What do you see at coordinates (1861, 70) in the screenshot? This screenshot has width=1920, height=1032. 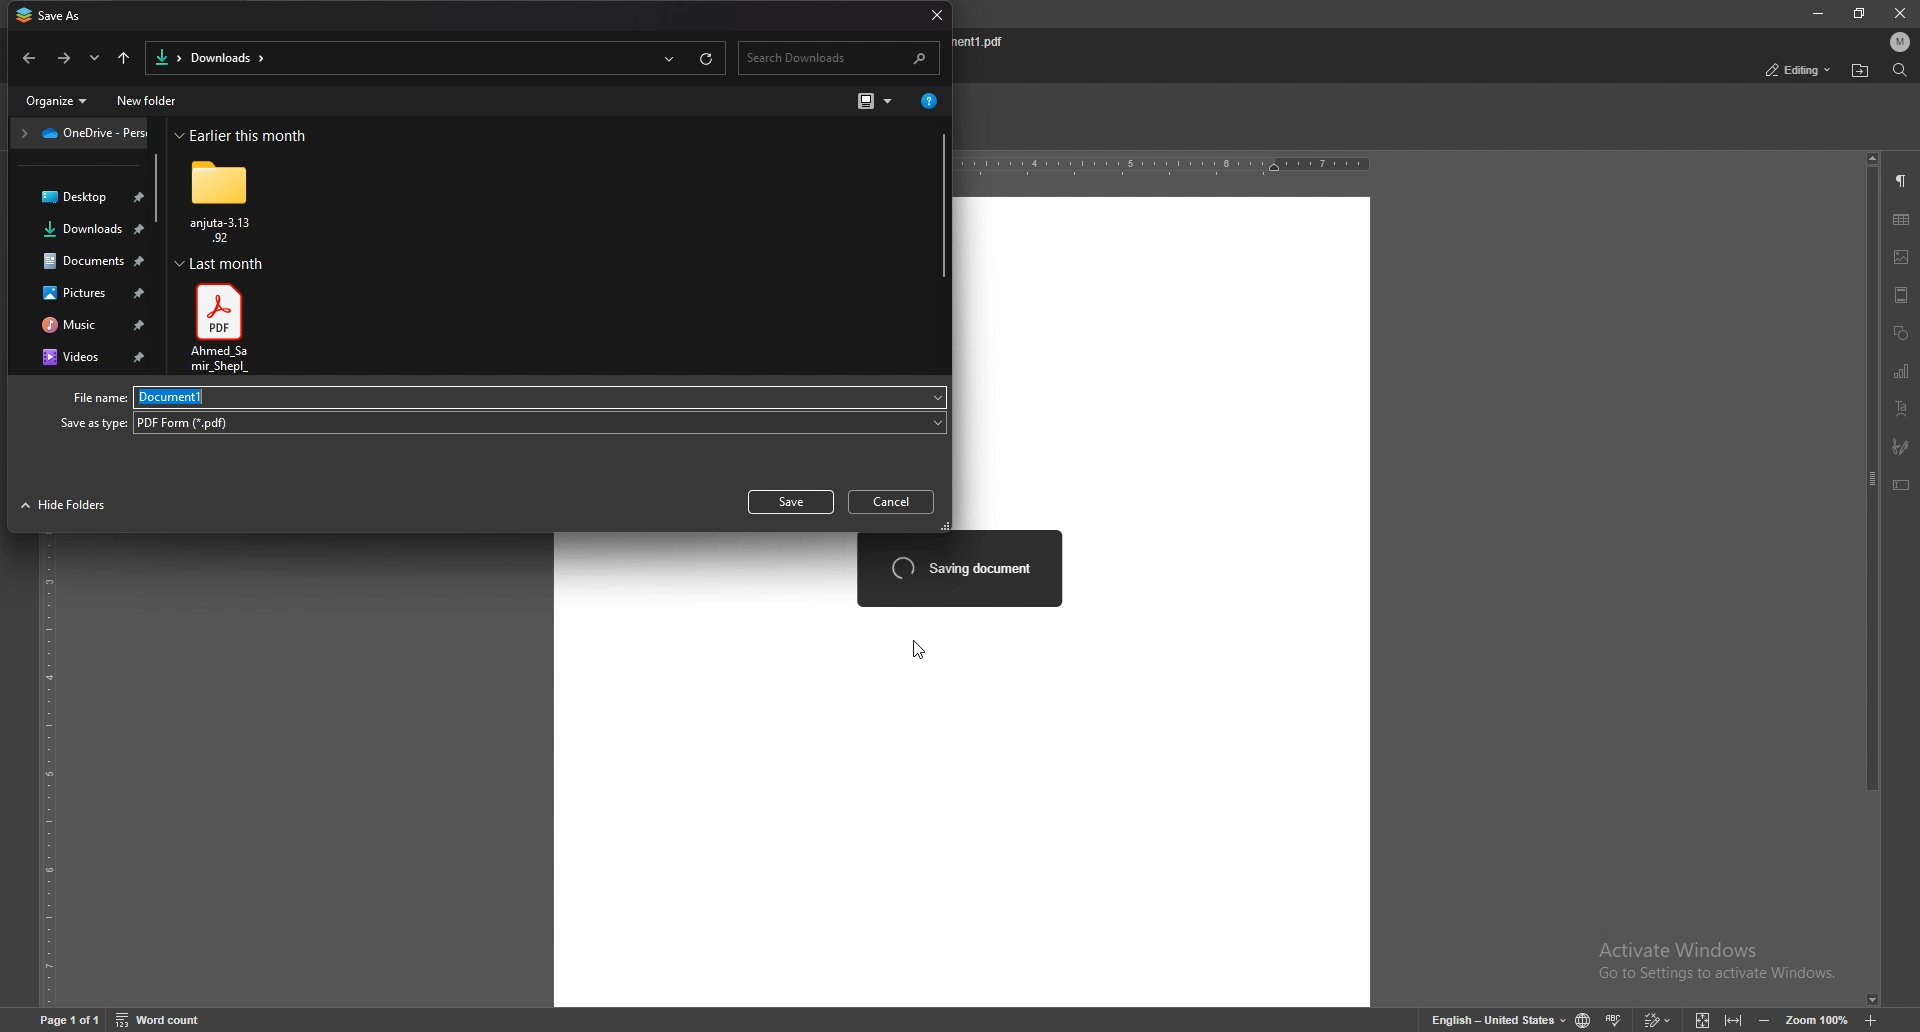 I see `locate file` at bounding box center [1861, 70].